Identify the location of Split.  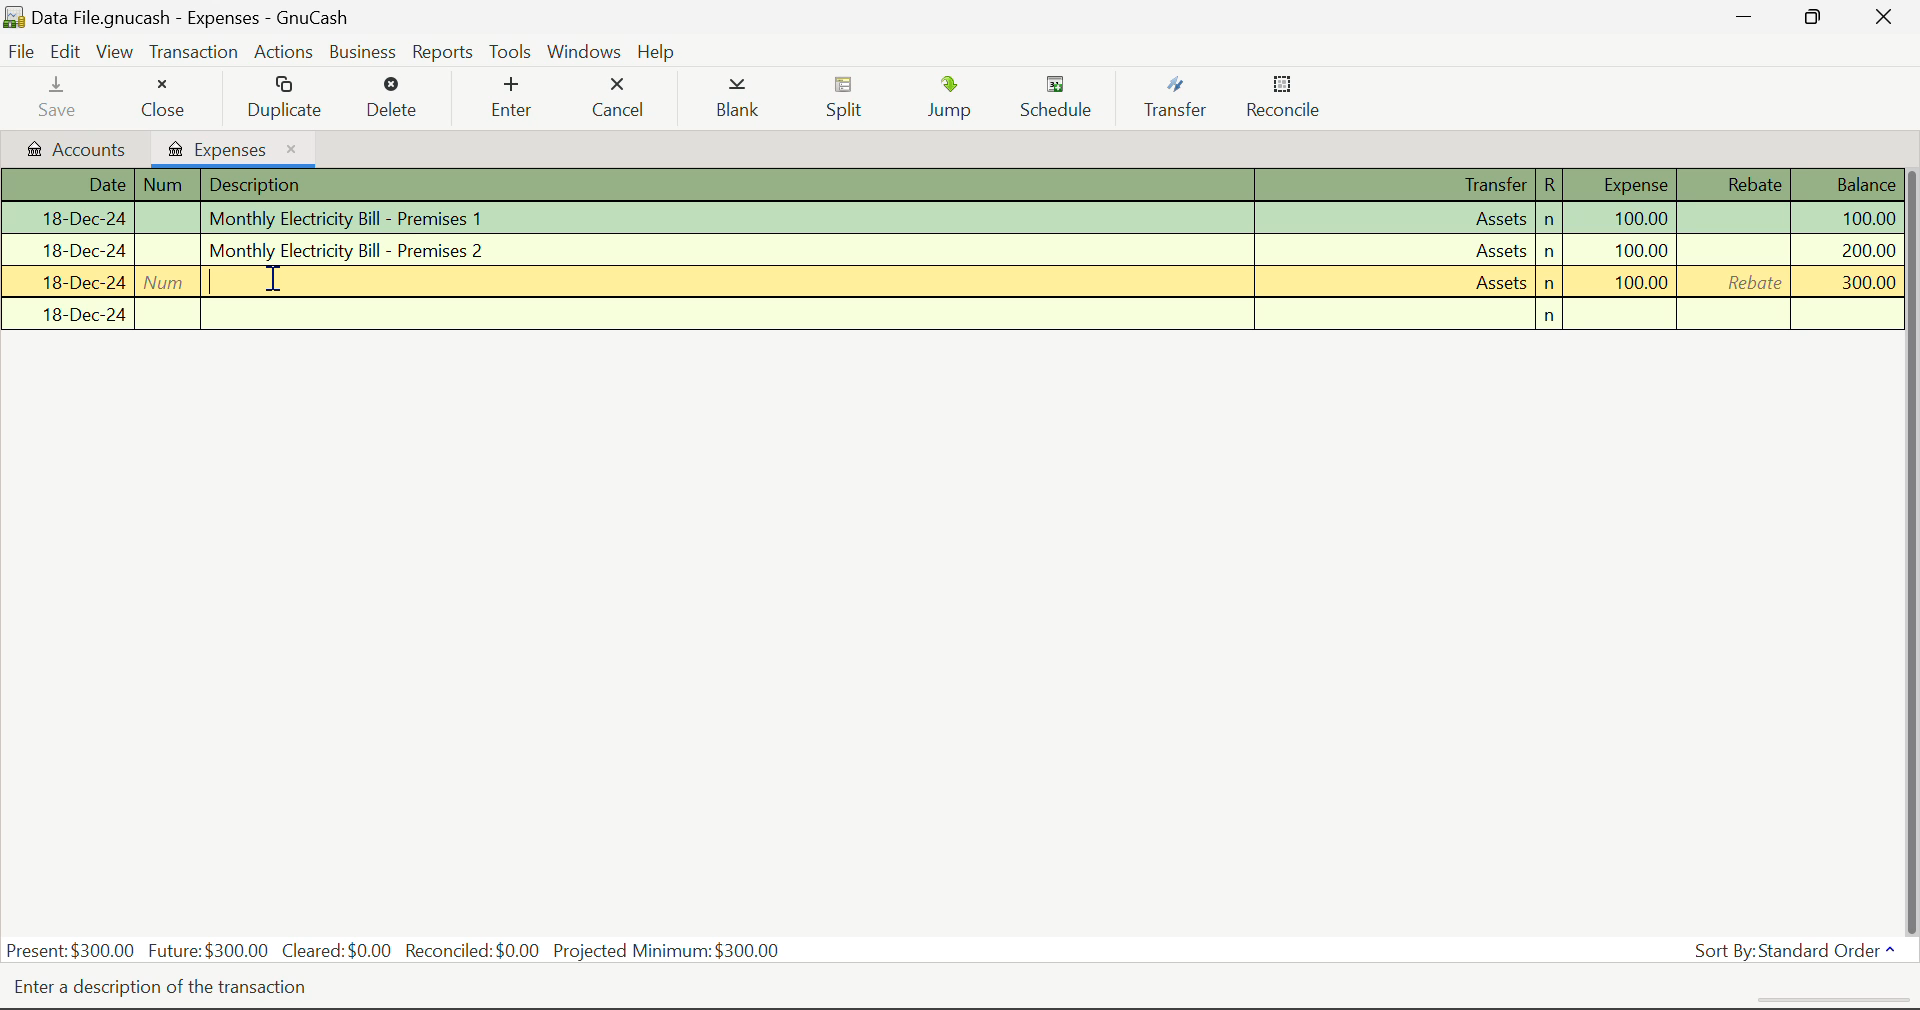
(854, 100).